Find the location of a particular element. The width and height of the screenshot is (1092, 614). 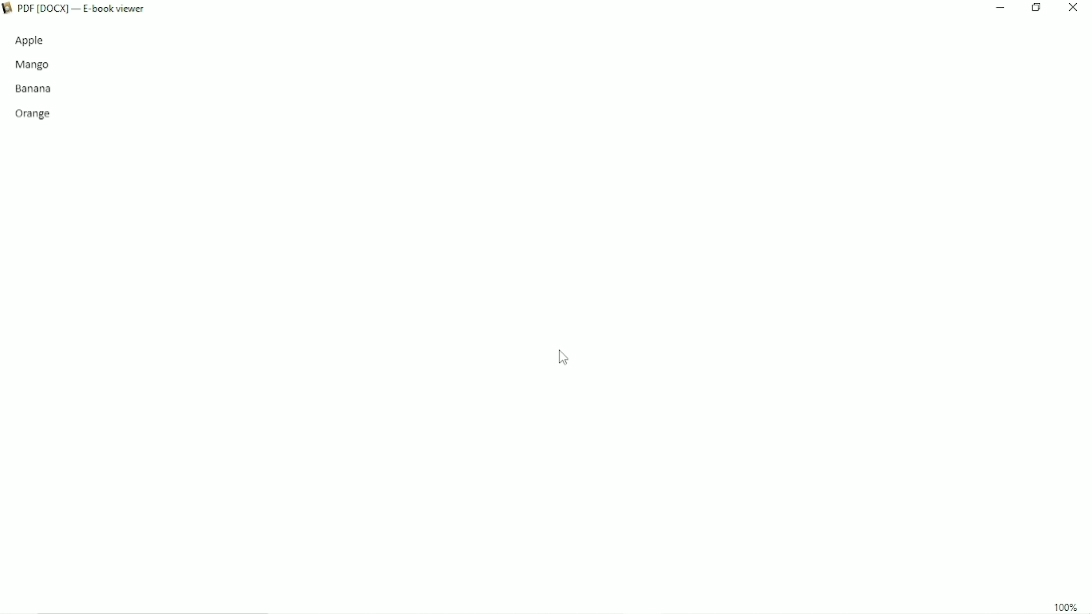

Title is located at coordinates (87, 9).